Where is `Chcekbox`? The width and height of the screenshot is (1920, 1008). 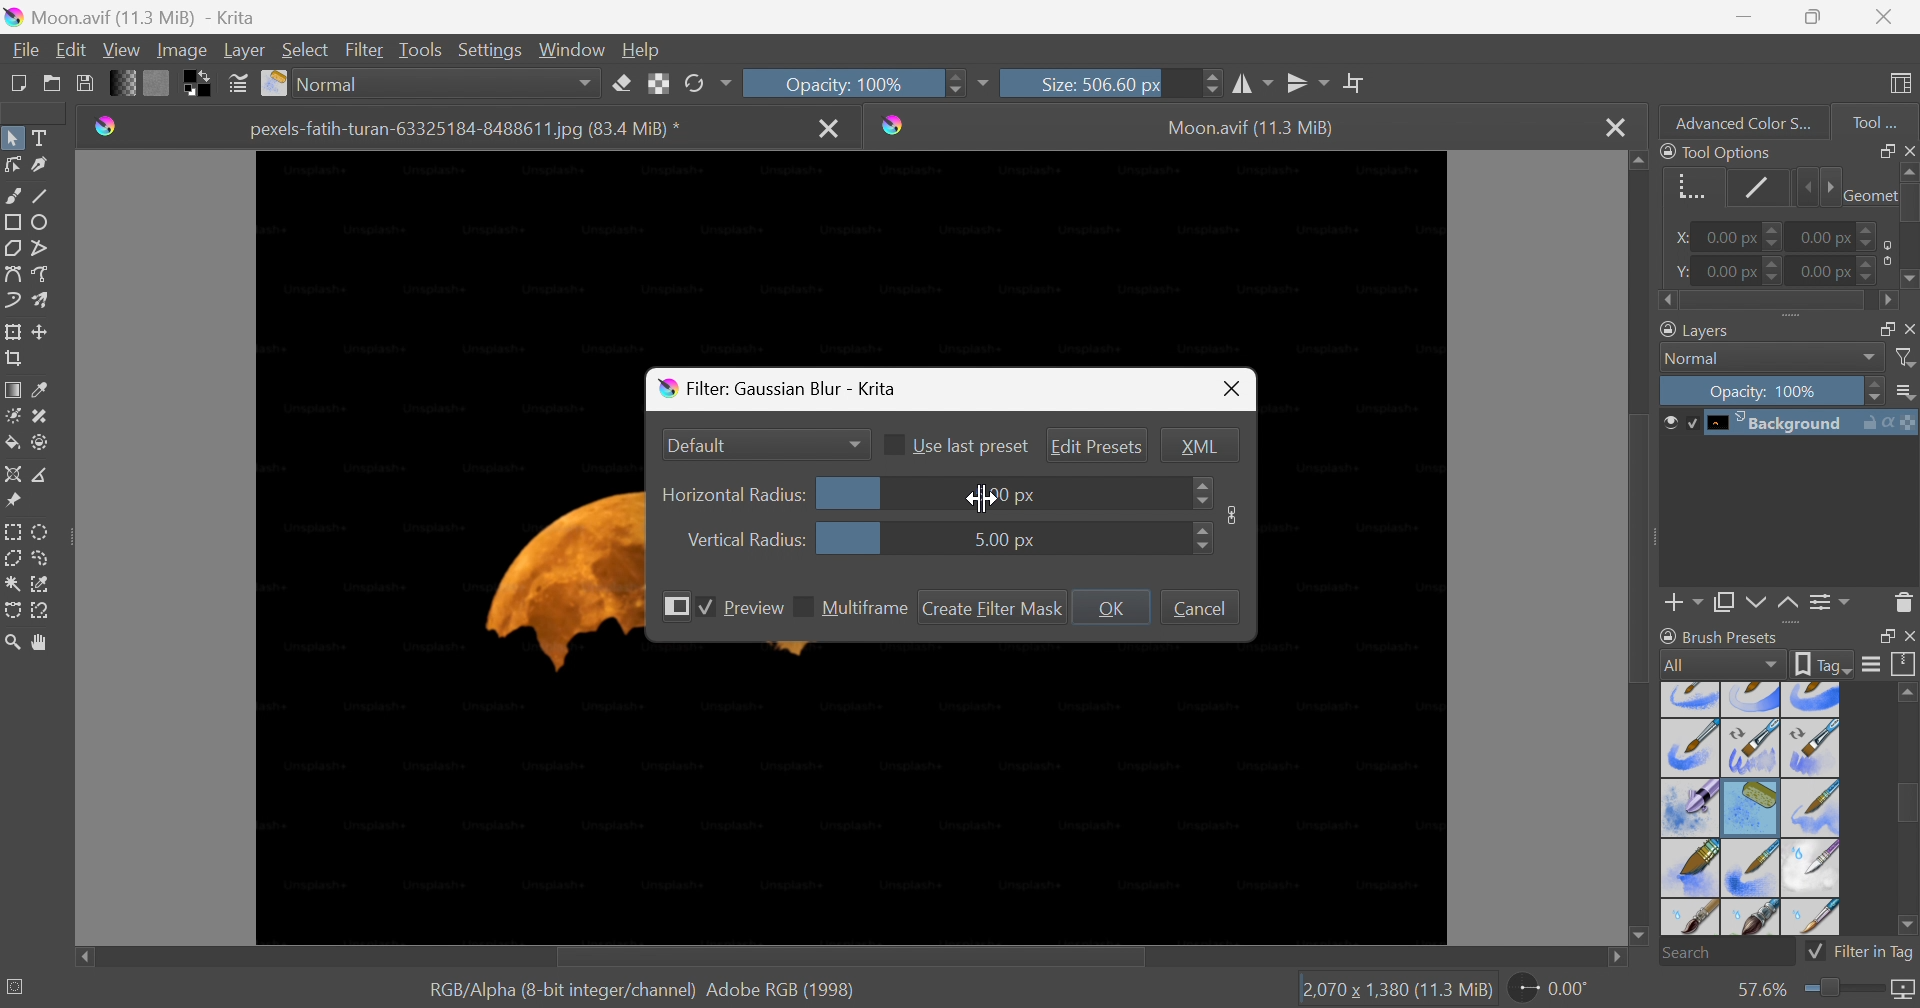 Chcekbox is located at coordinates (803, 606).